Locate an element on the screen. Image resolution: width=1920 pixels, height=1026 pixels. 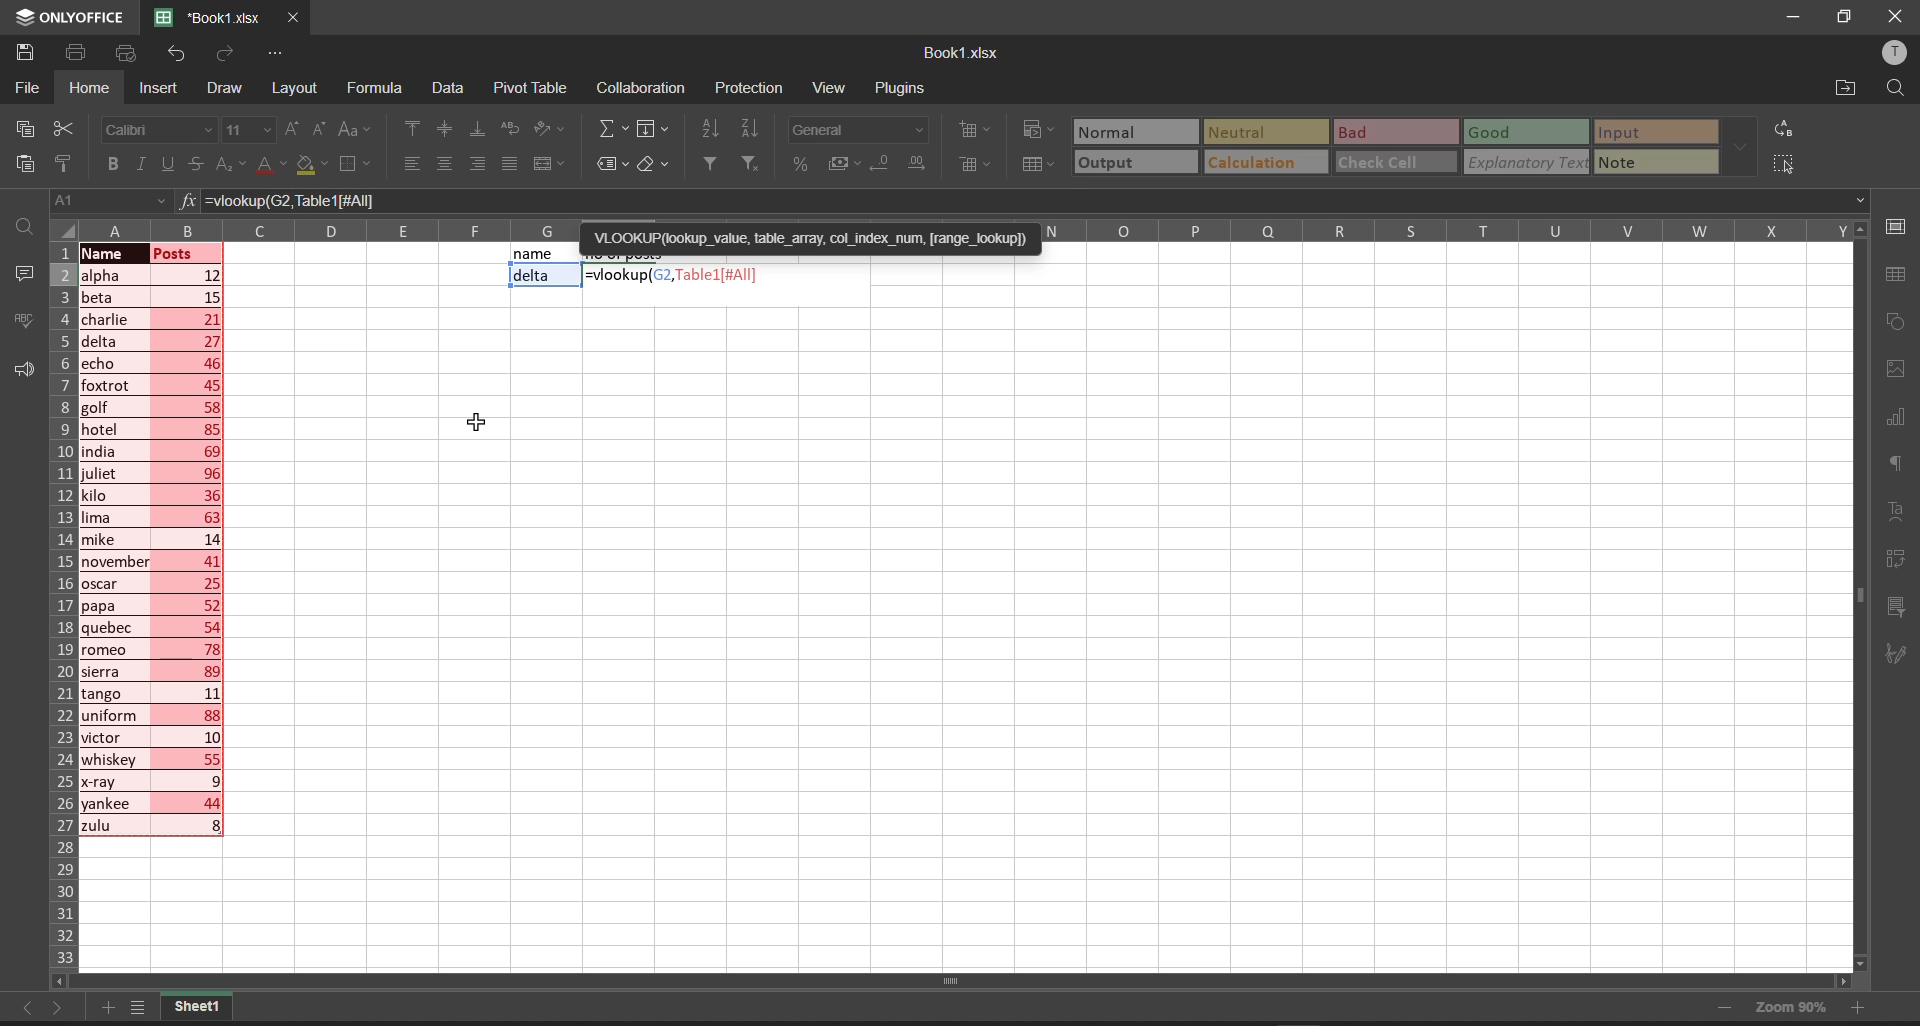
calculation is located at coordinates (1261, 162).